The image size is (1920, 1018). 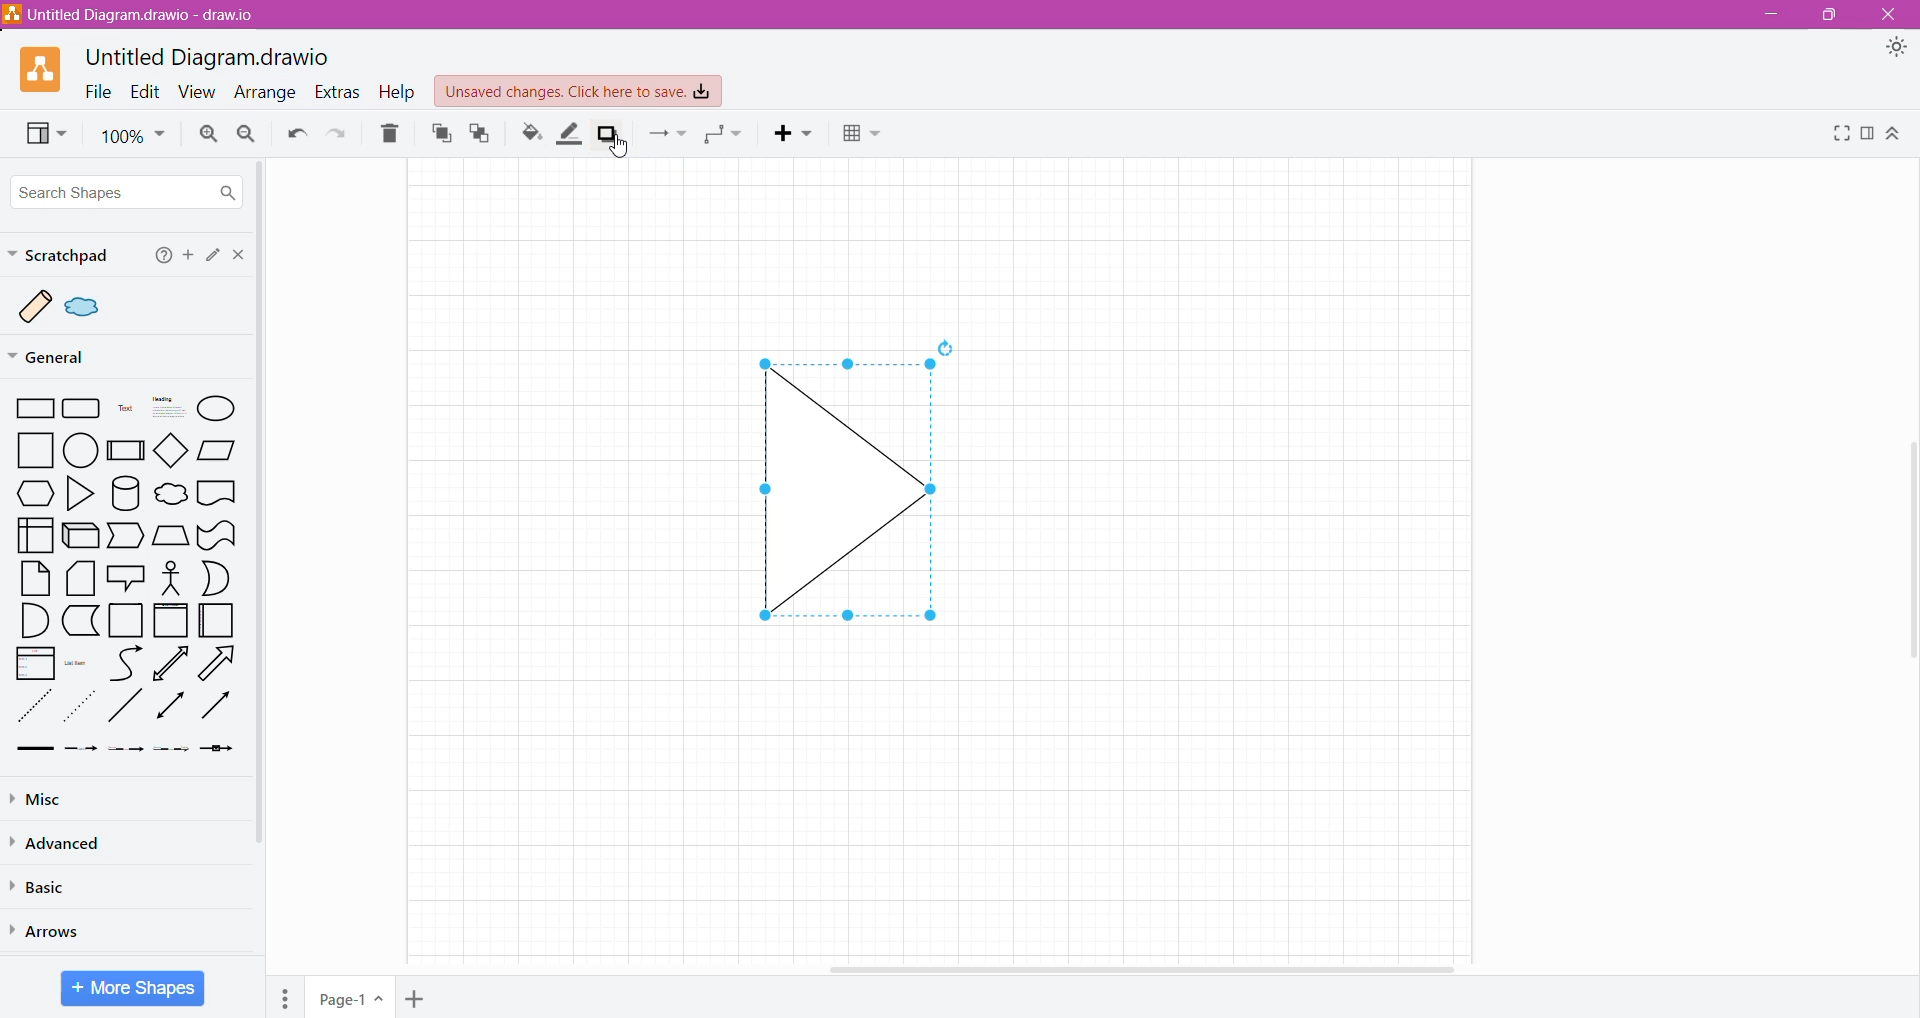 What do you see at coordinates (1148, 966) in the screenshot?
I see `Horizontal Scroll Bar` at bounding box center [1148, 966].